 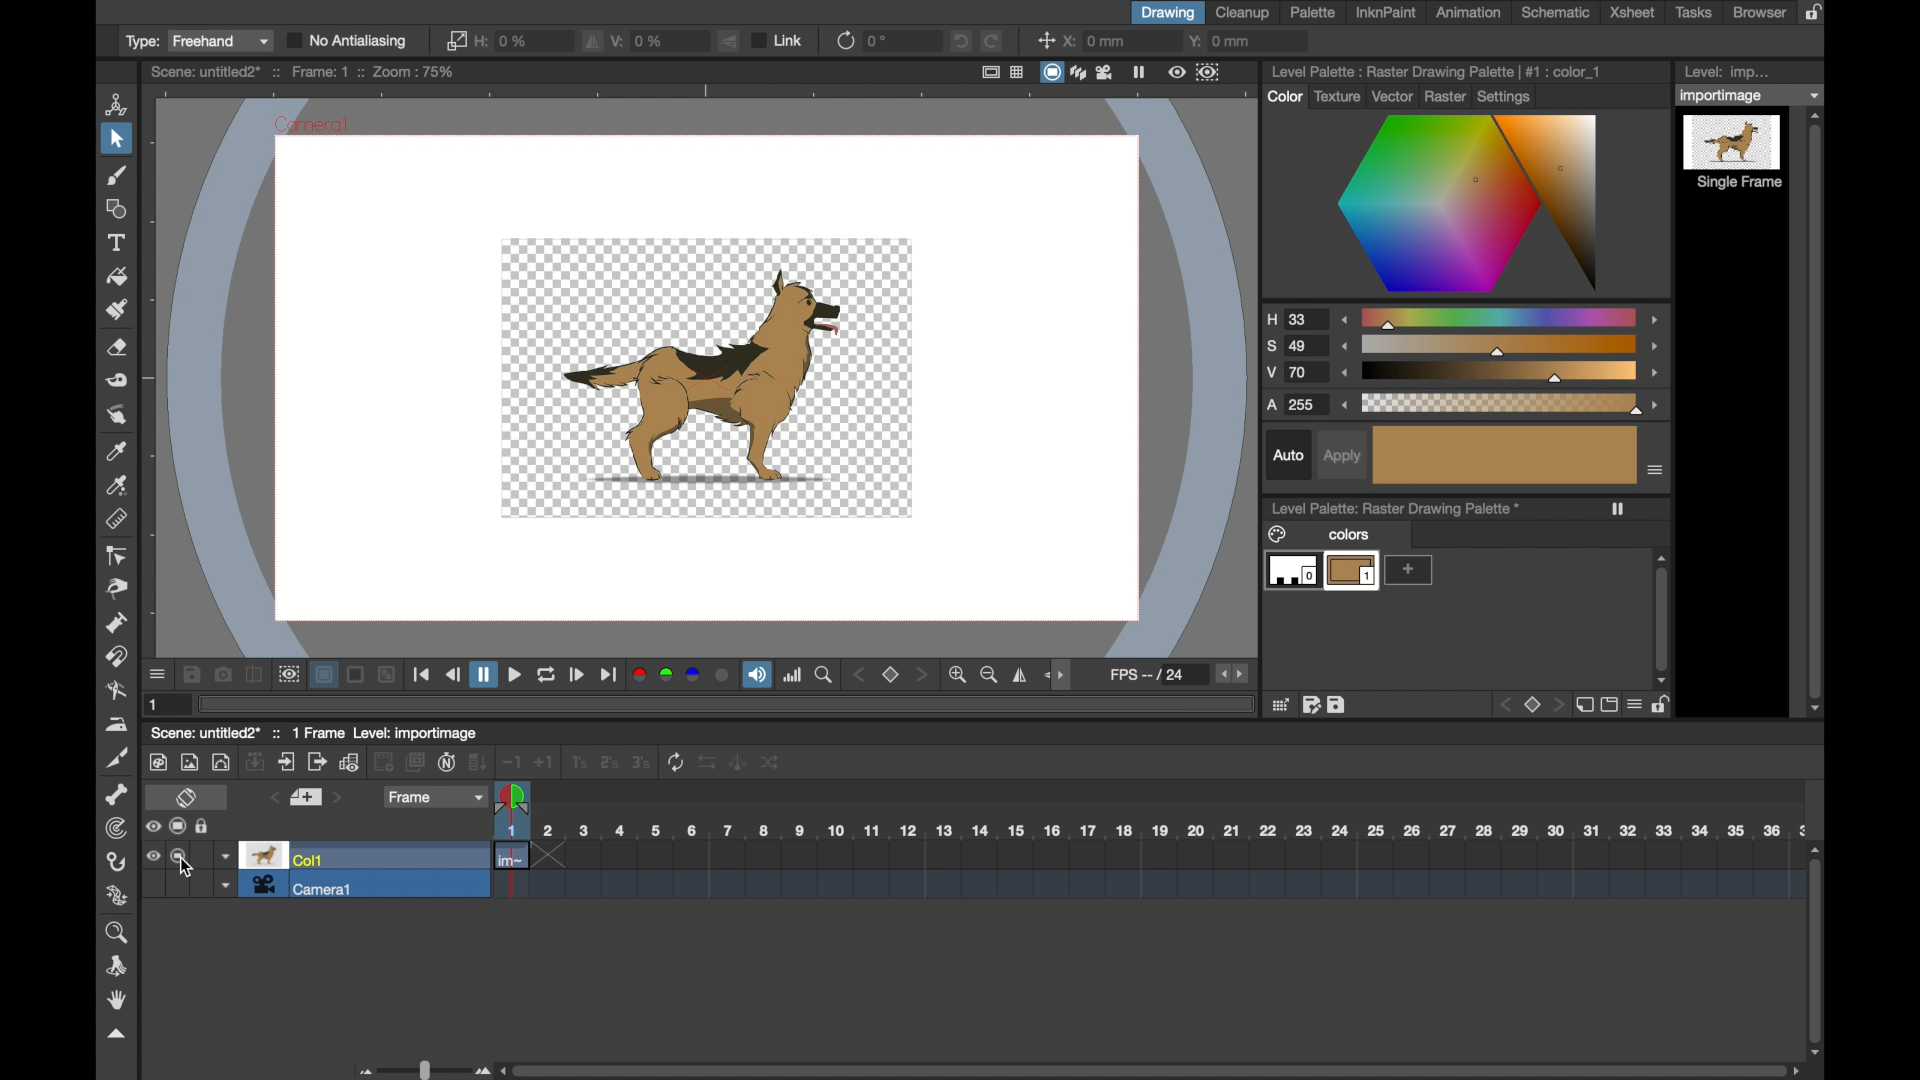 What do you see at coordinates (1445, 95) in the screenshot?
I see `raster` at bounding box center [1445, 95].